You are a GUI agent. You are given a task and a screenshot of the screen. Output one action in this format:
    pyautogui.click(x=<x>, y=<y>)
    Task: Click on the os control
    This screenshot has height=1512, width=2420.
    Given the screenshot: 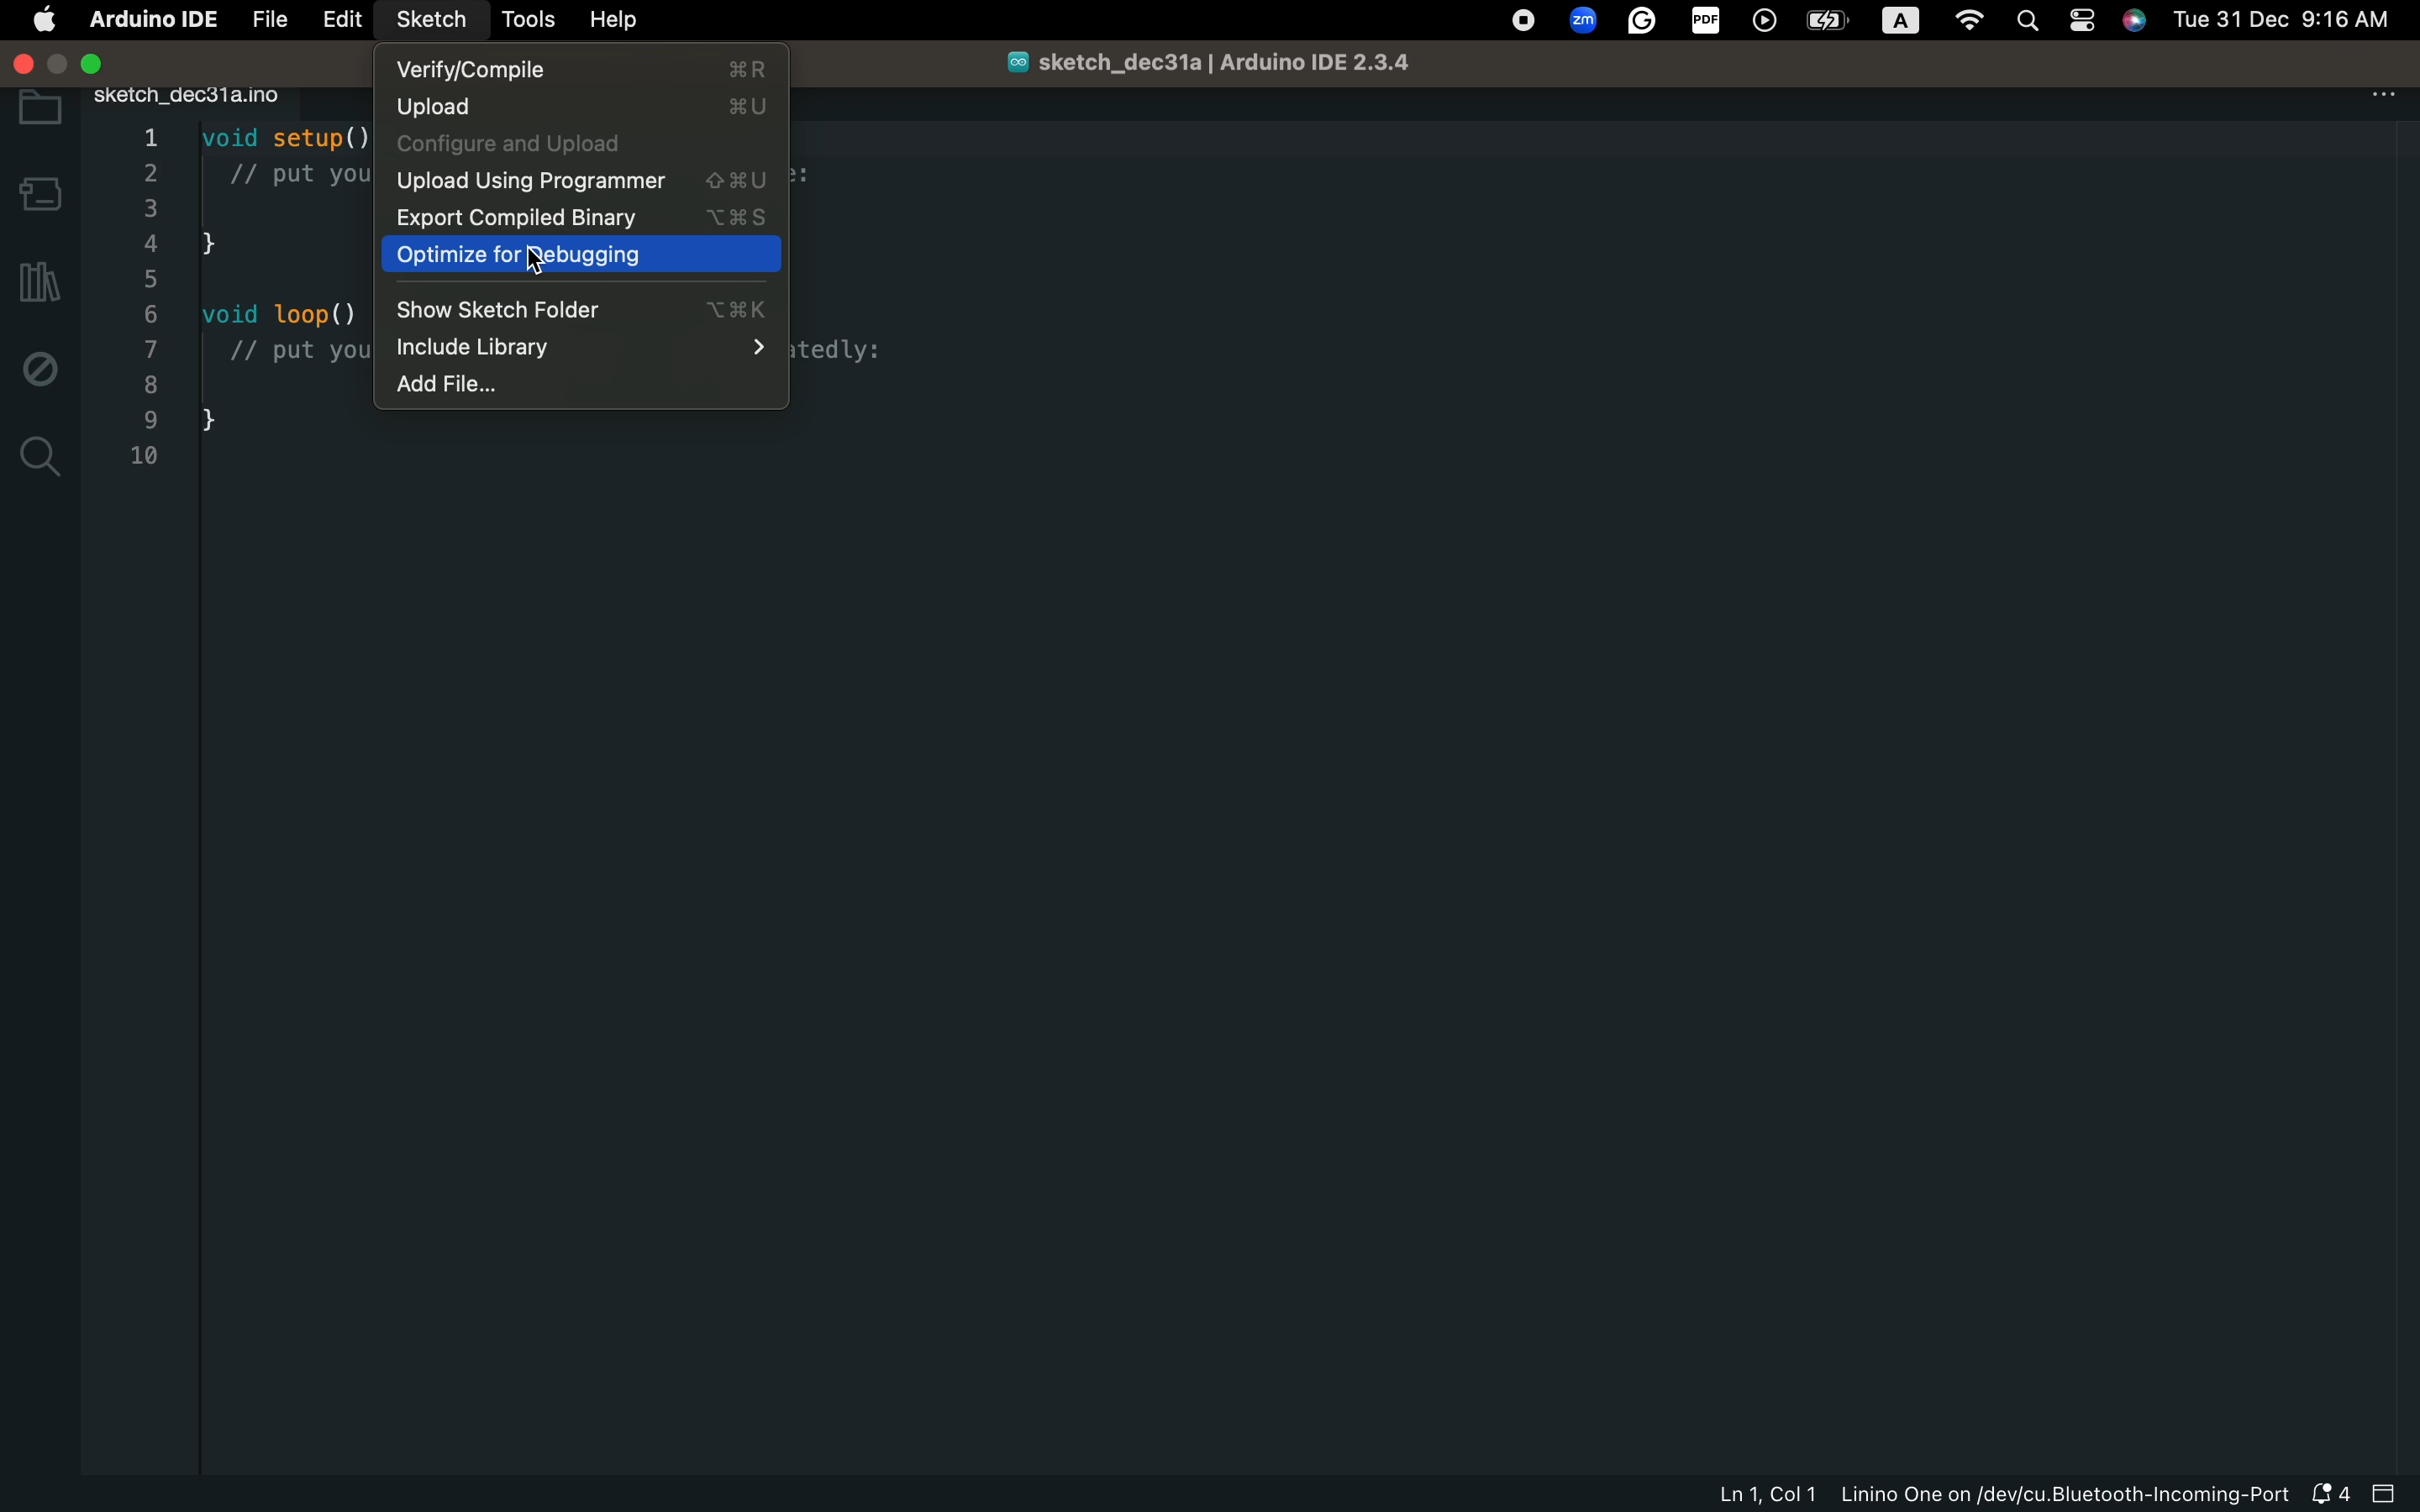 What is the action you would take?
    pyautogui.click(x=1953, y=21)
    